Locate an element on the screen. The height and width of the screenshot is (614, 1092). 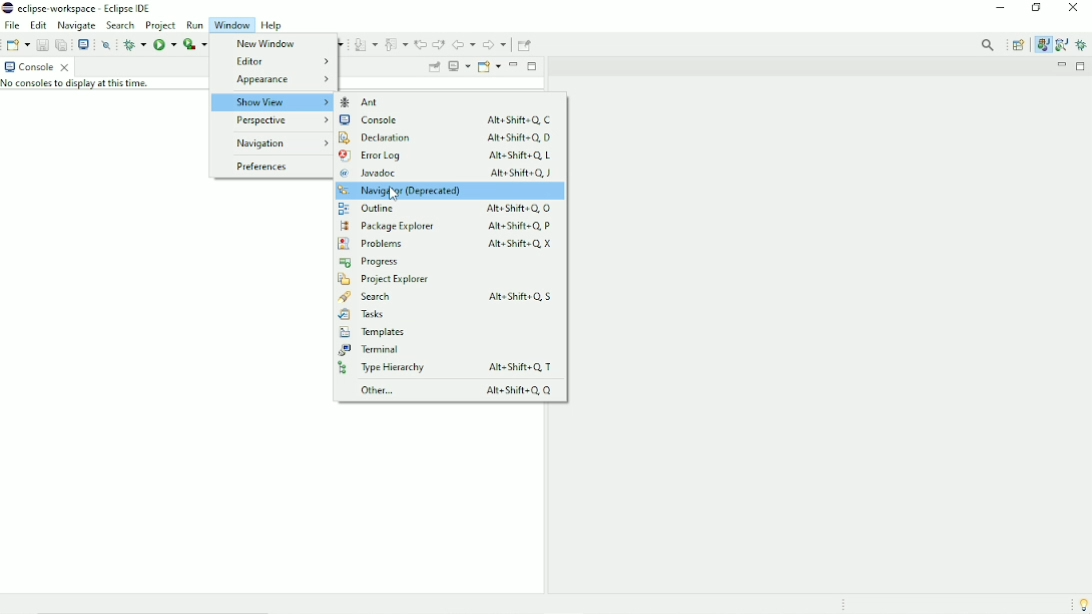
Back is located at coordinates (464, 45).